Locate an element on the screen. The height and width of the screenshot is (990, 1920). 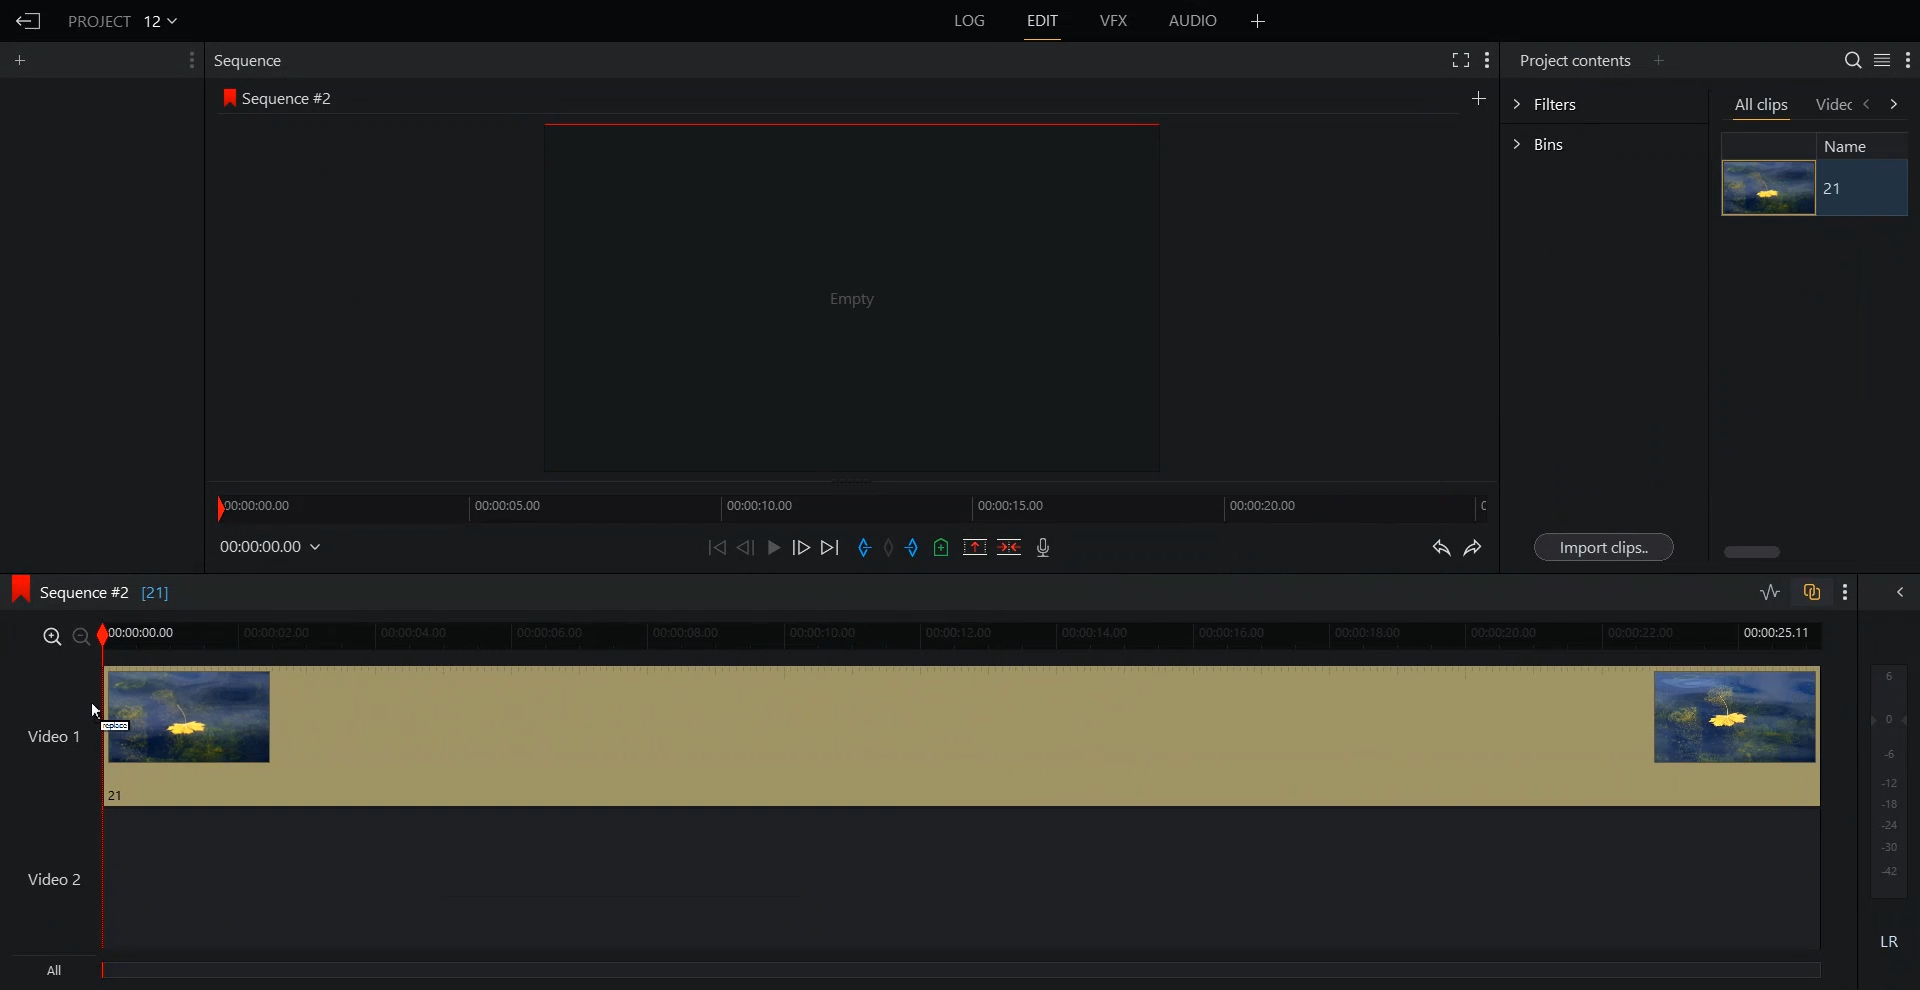
File Preview is located at coordinates (840, 298).